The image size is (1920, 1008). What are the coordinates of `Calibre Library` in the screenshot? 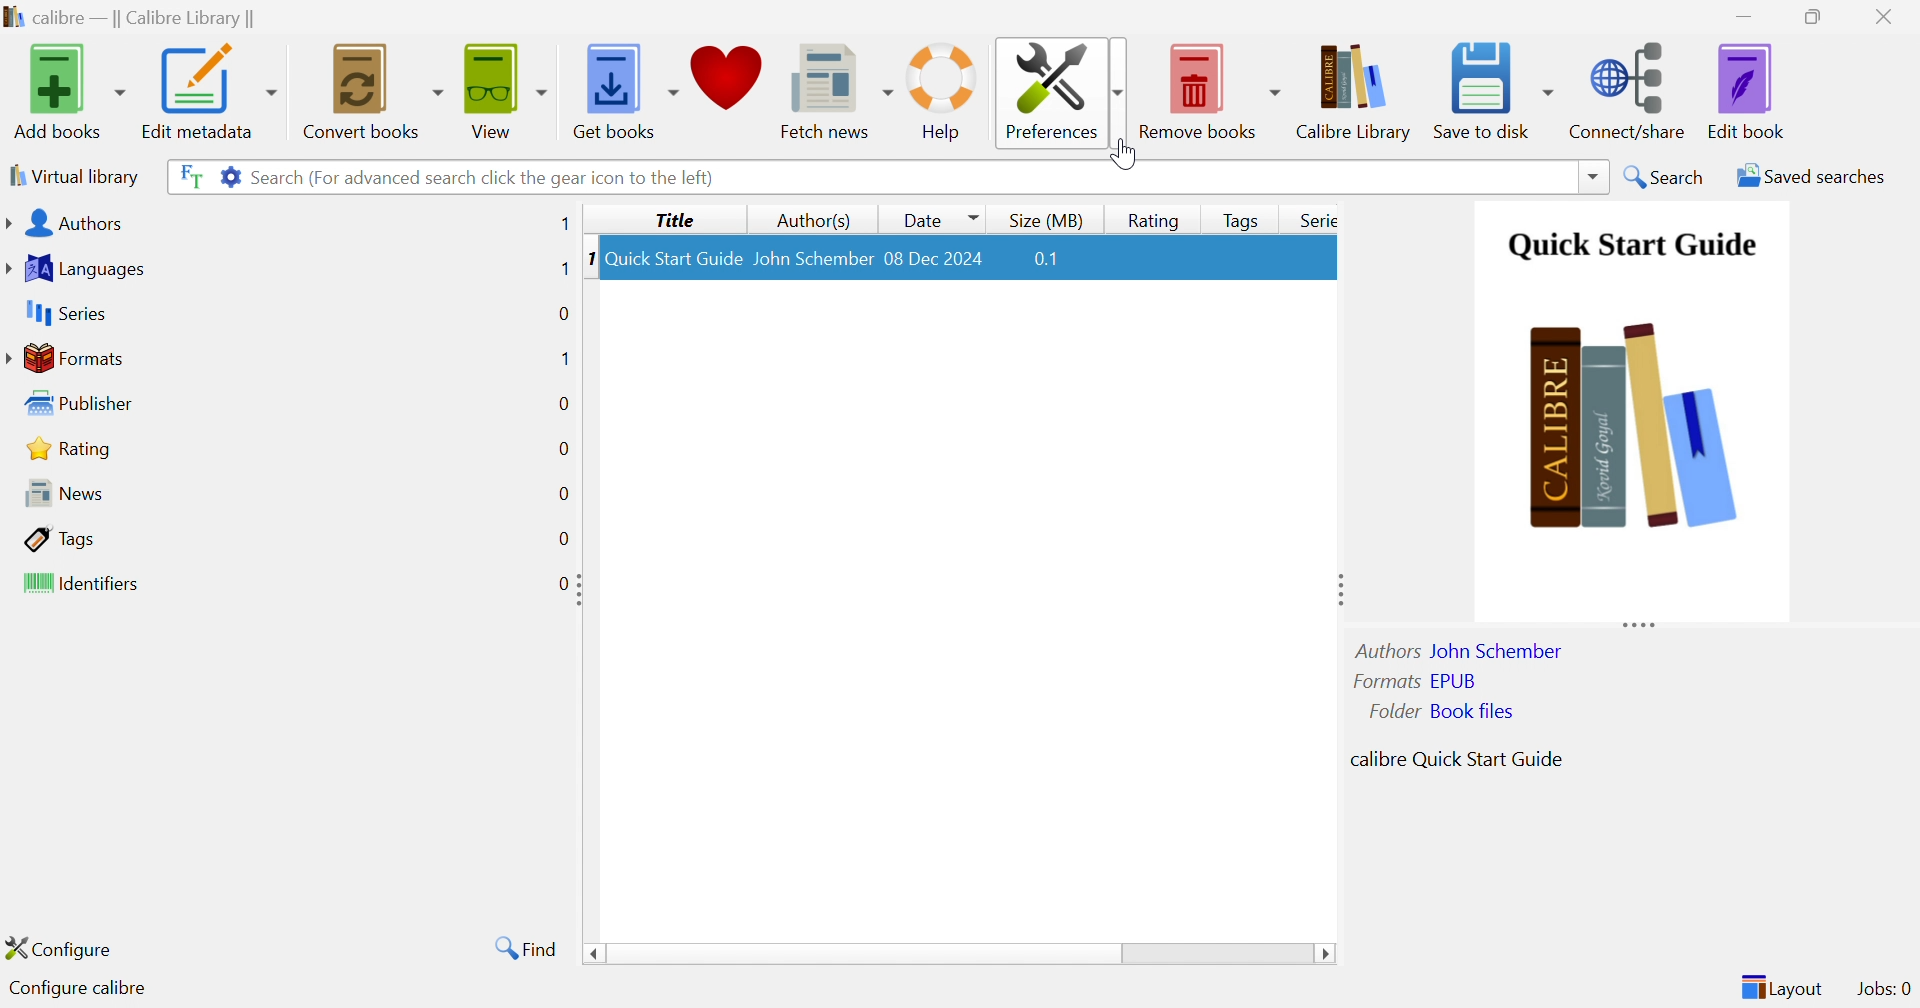 It's located at (1359, 91).